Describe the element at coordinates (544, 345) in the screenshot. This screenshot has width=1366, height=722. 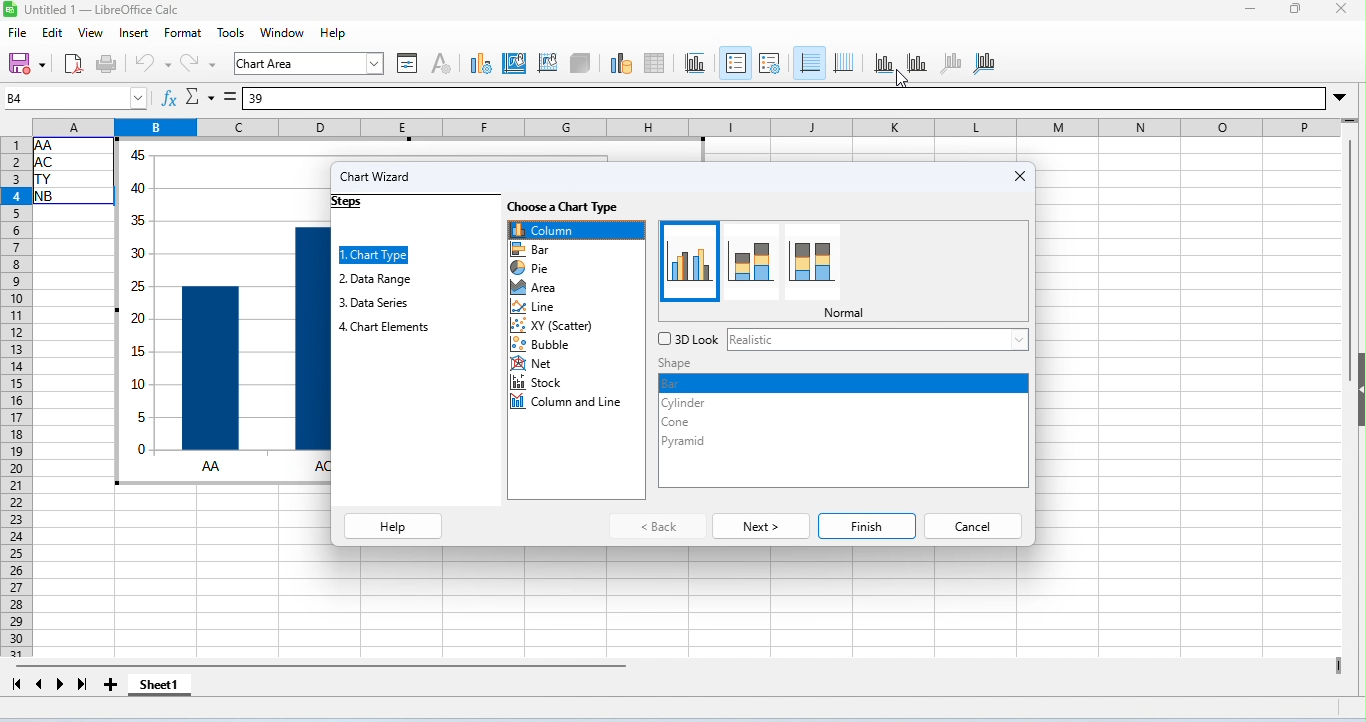
I see `bubble` at that location.